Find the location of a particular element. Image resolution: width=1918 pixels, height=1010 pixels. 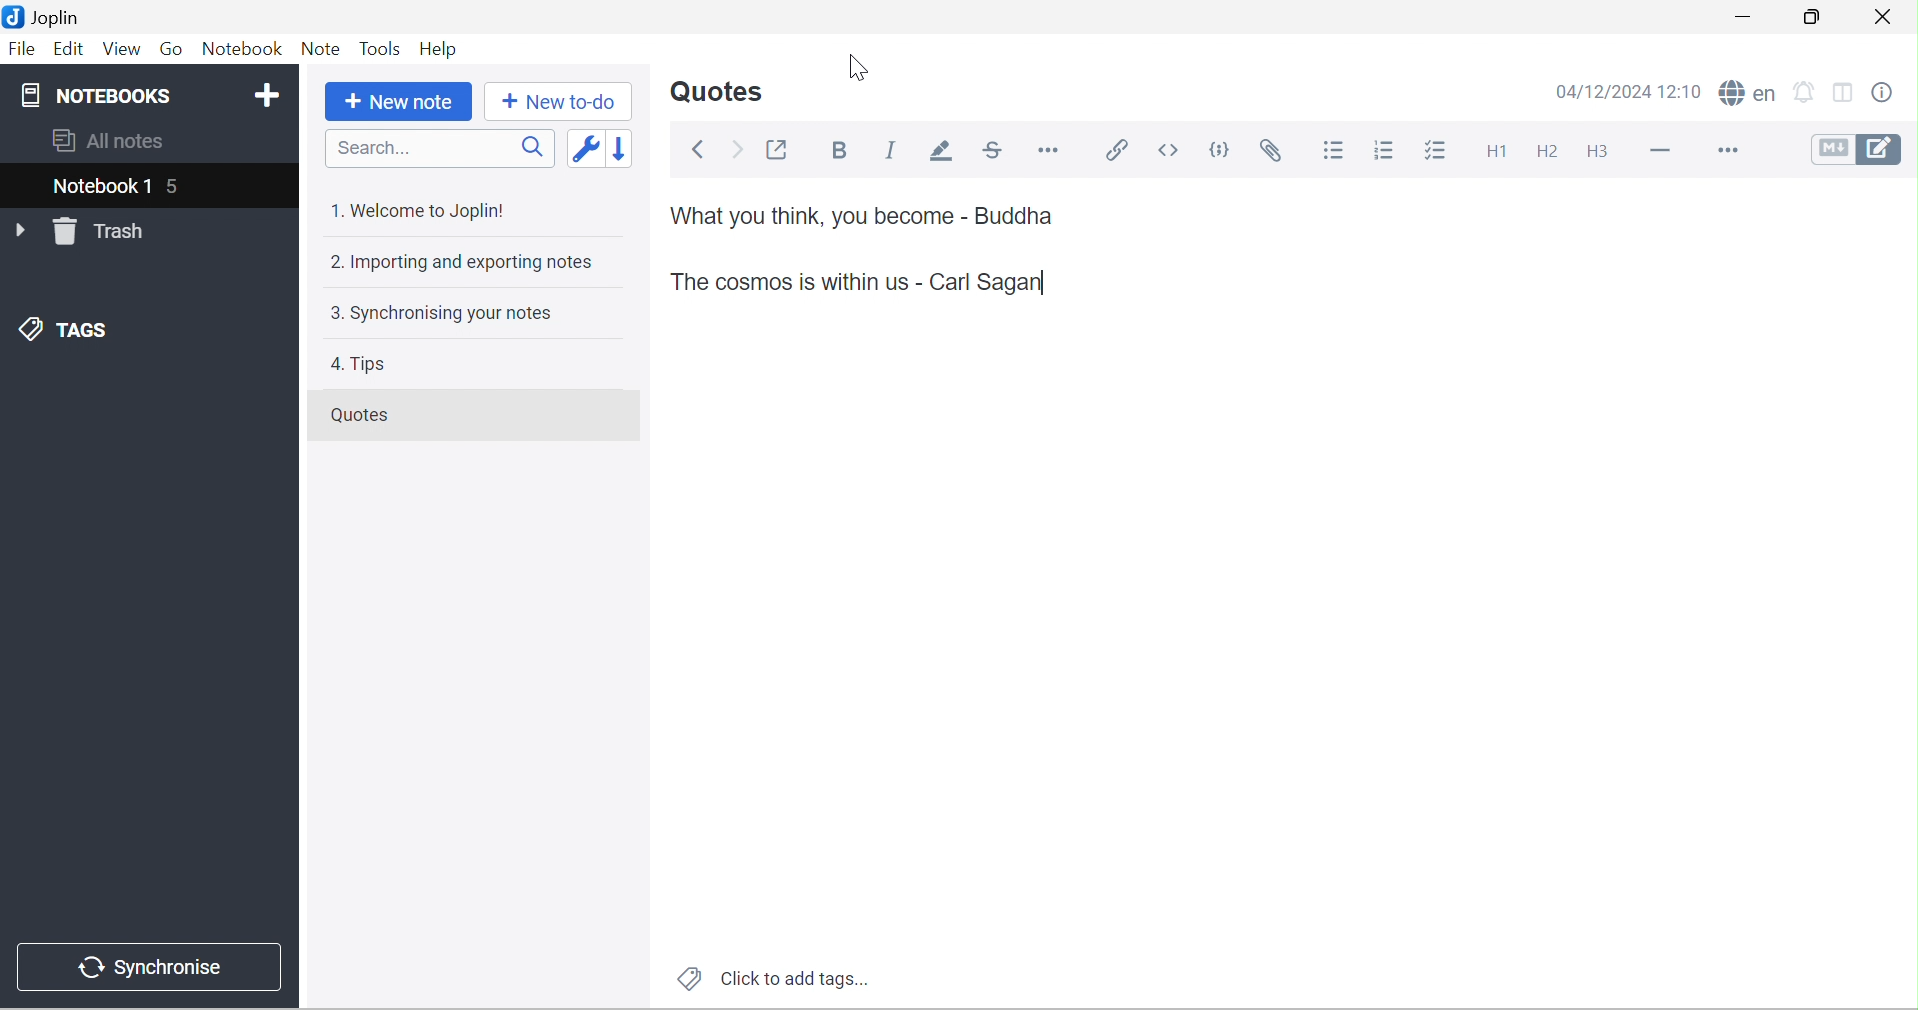

Minimize is located at coordinates (1746, 17).